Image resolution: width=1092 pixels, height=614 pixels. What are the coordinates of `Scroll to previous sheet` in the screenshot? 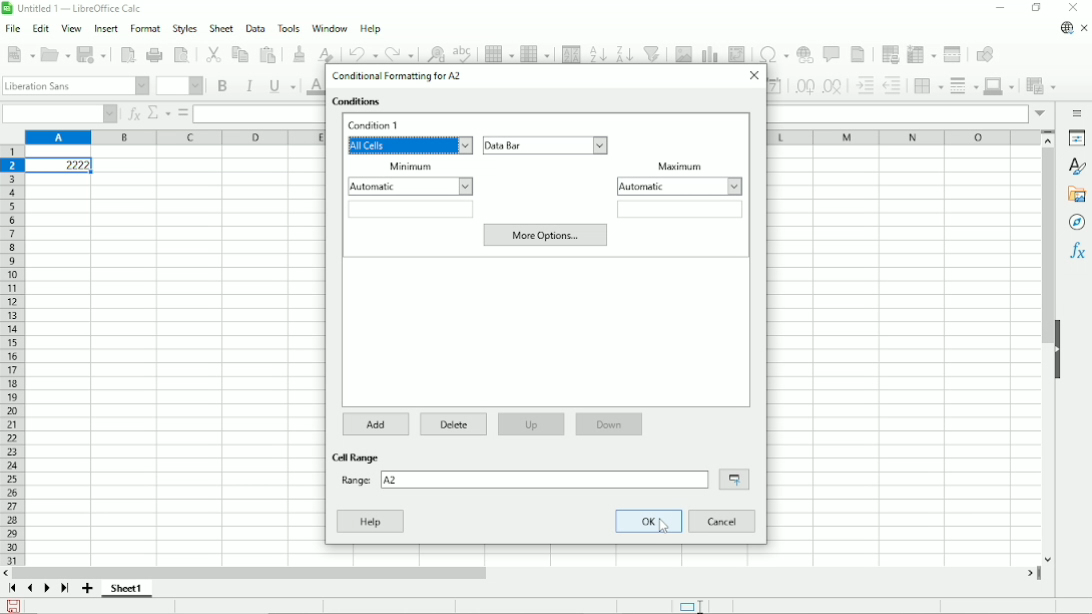 It's located at (31, 589).